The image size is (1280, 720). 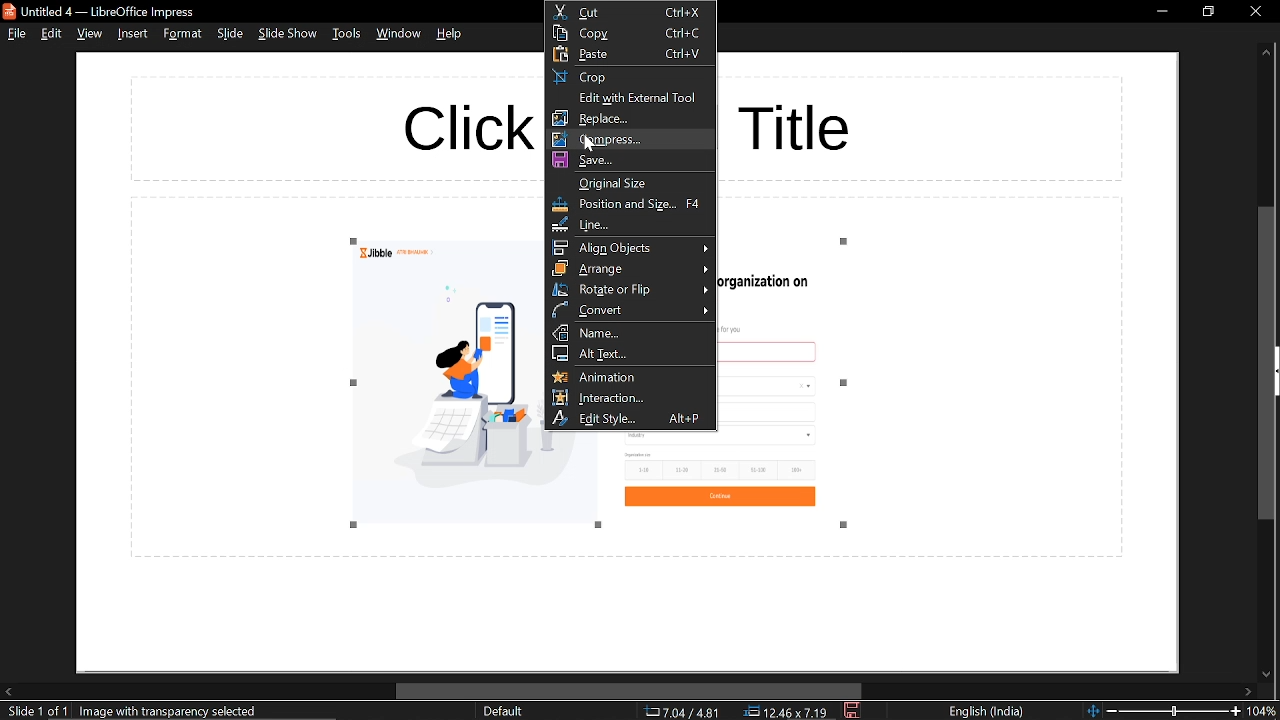 What do you see at coordinates (631, 333) in the screenshot?
I see `name` at bounding box center [631, 333].